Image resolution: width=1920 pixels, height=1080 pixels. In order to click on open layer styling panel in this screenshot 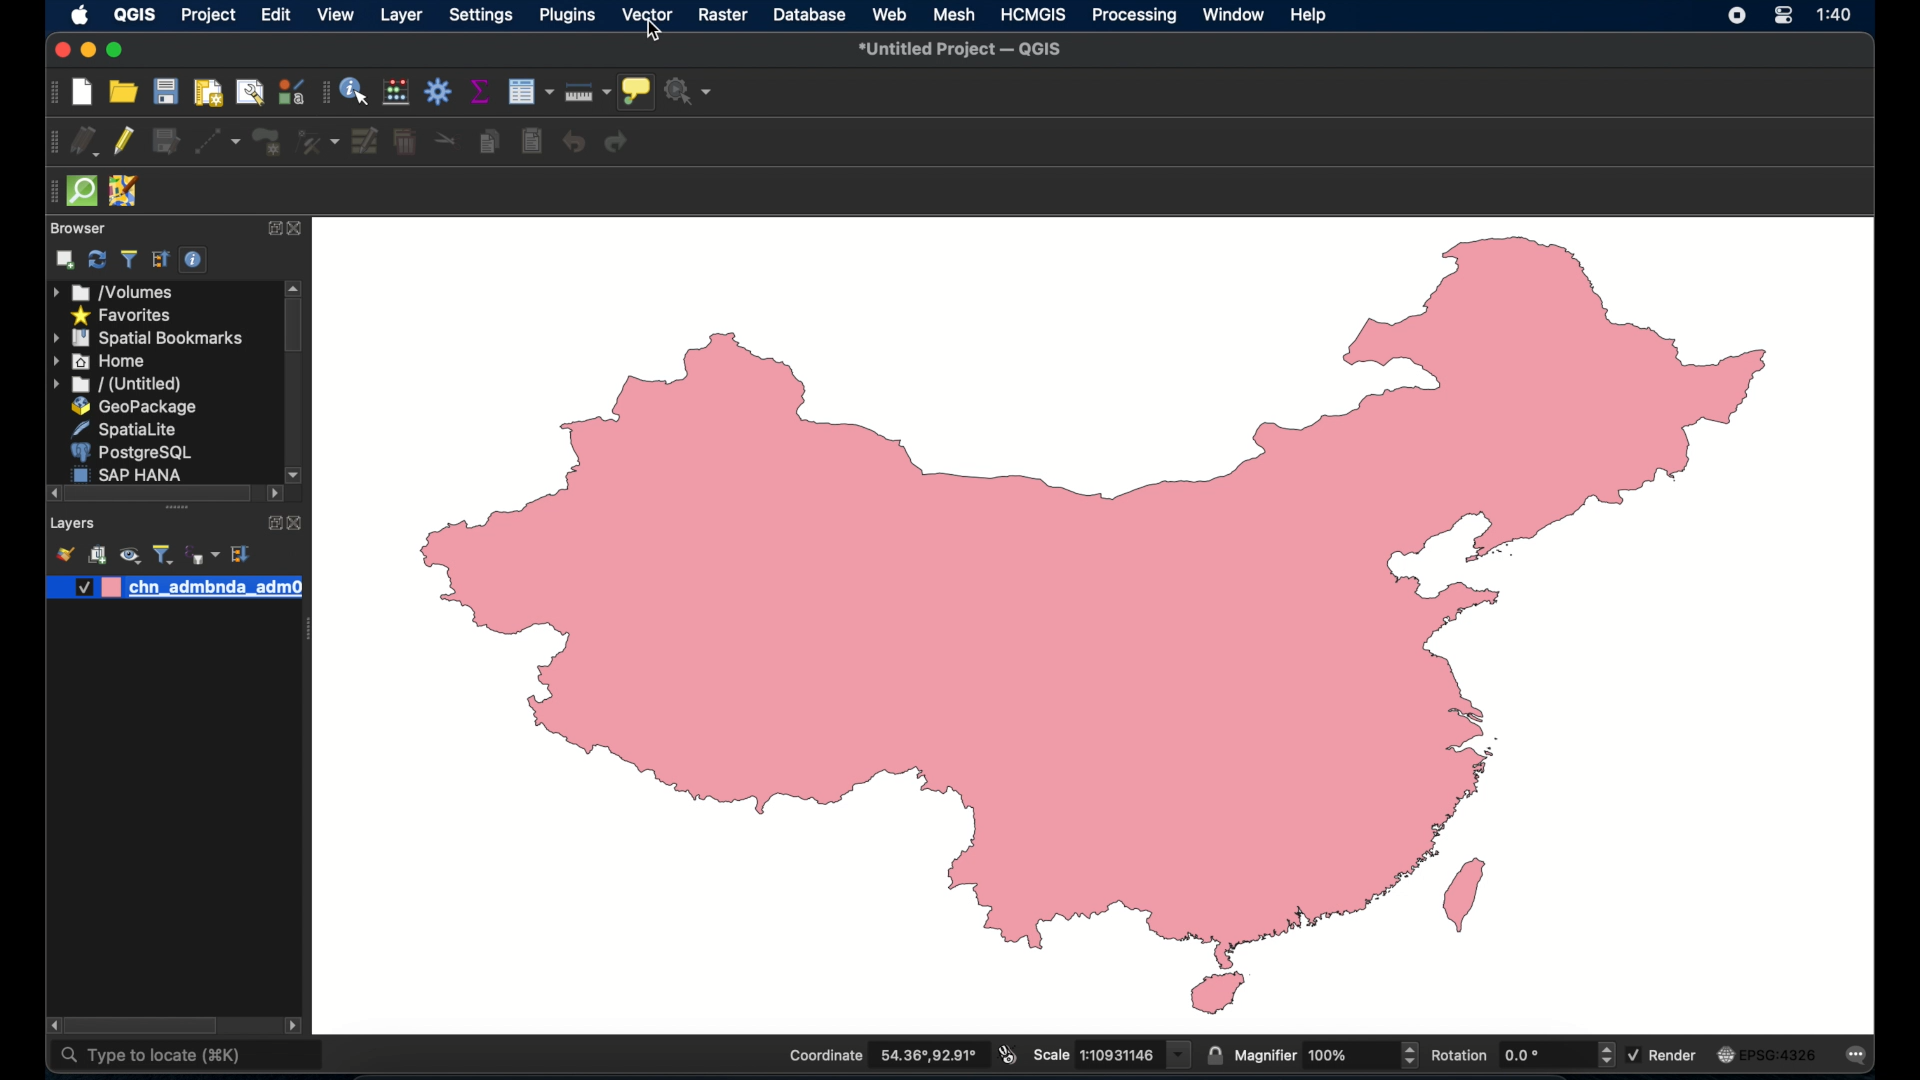, I will do `click(63, 553)`.